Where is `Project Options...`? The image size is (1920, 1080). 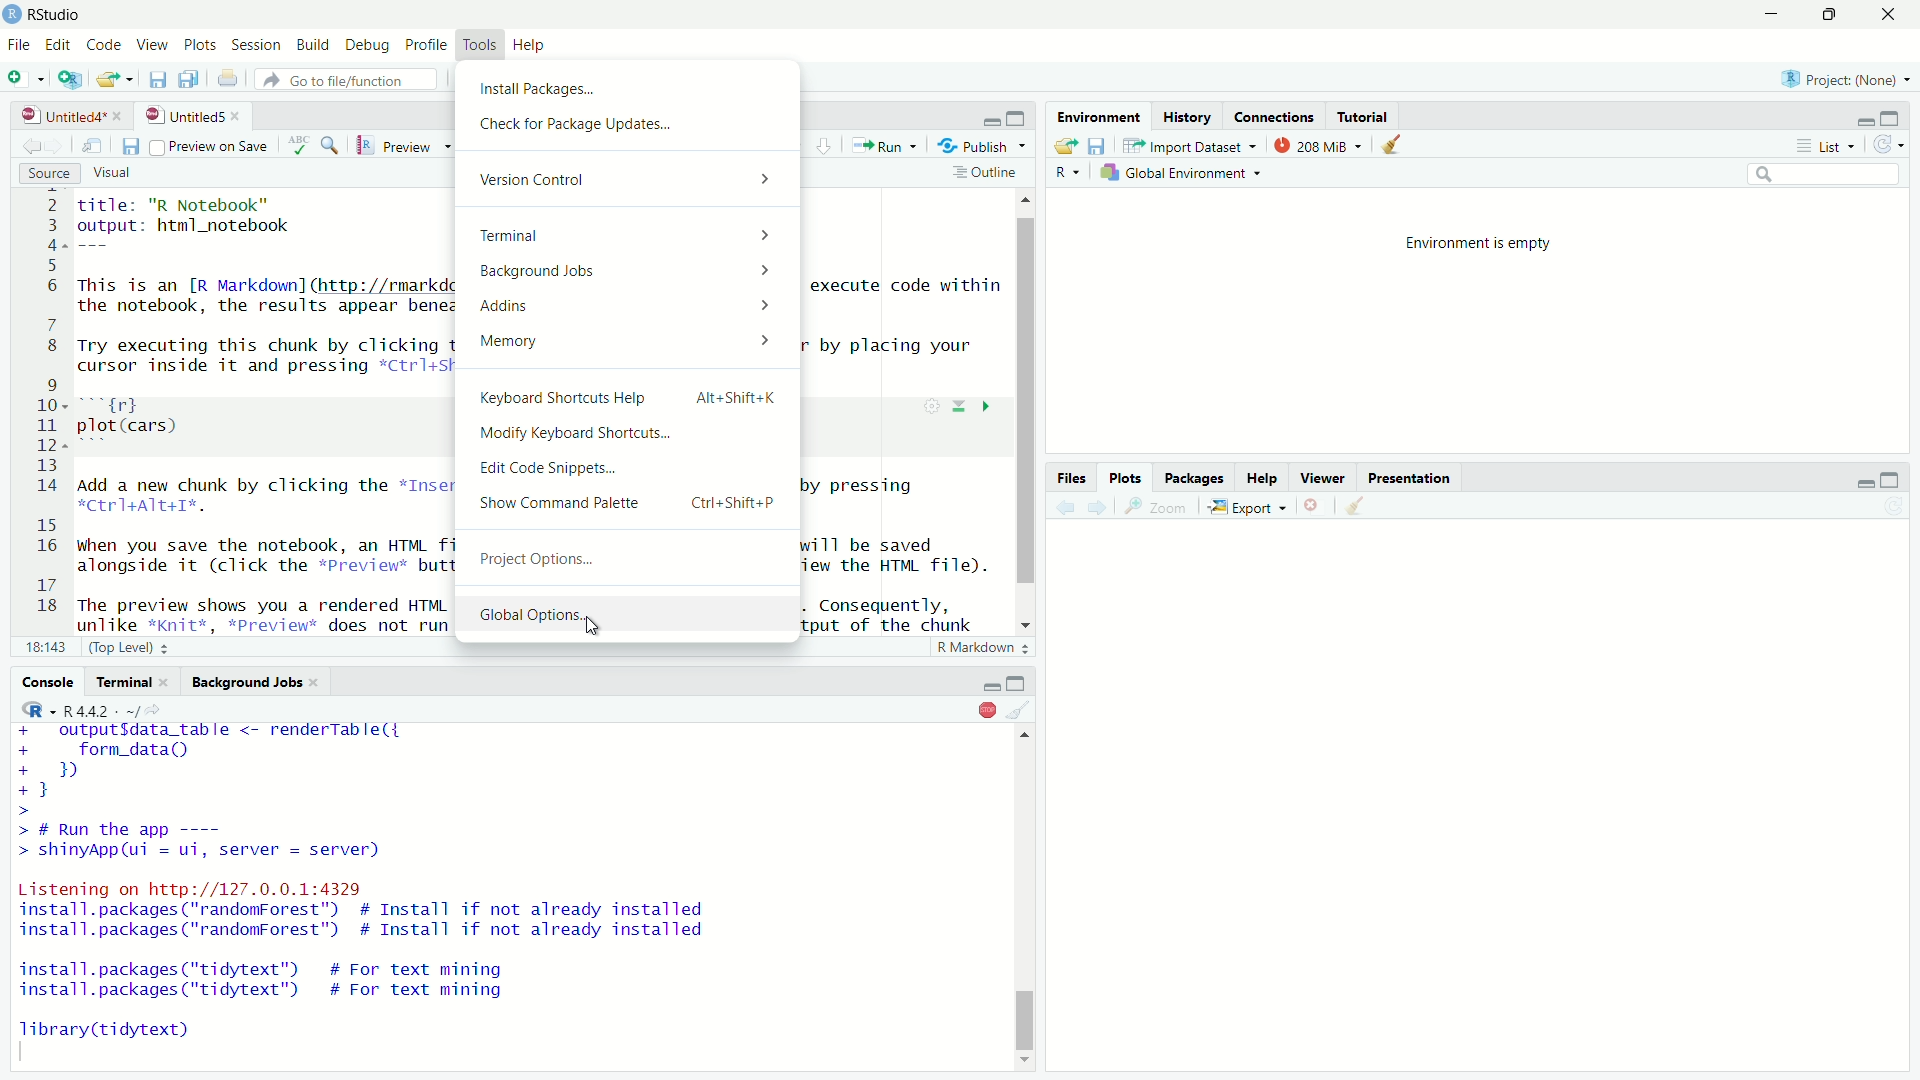 Project Options... is located at coordinates (623, 562).